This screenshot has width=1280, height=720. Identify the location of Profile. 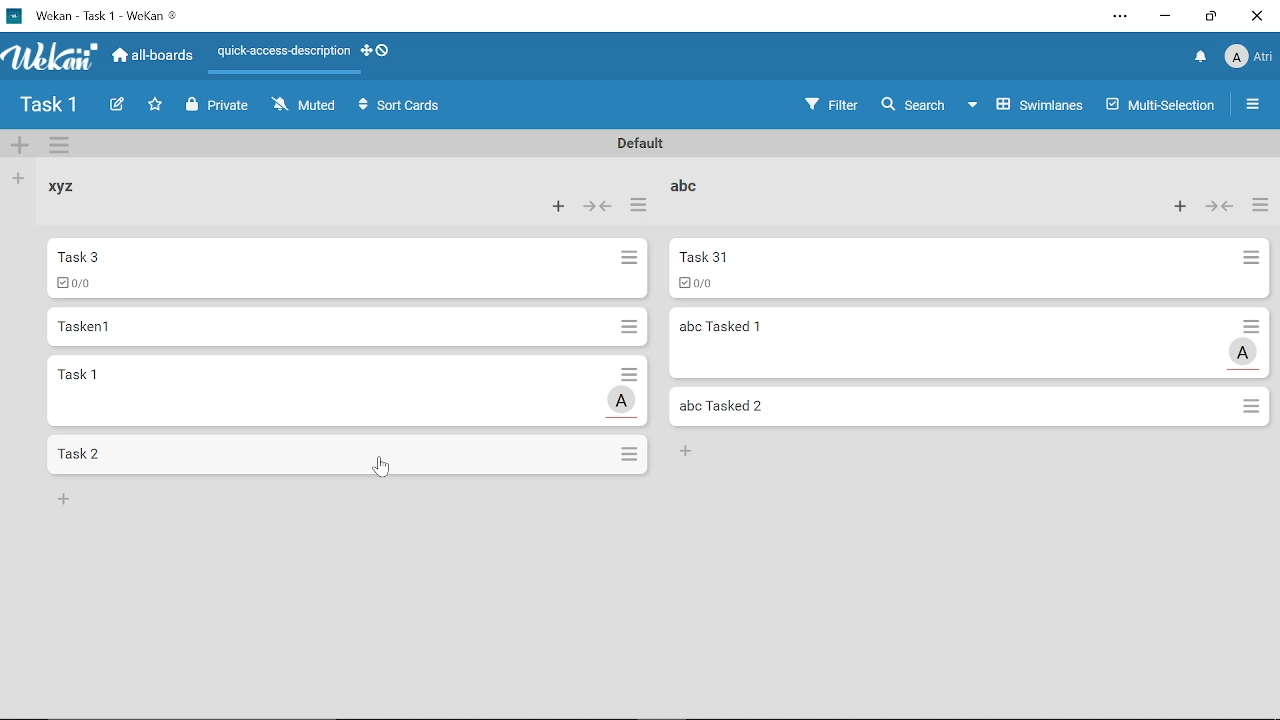
(1248, 59).